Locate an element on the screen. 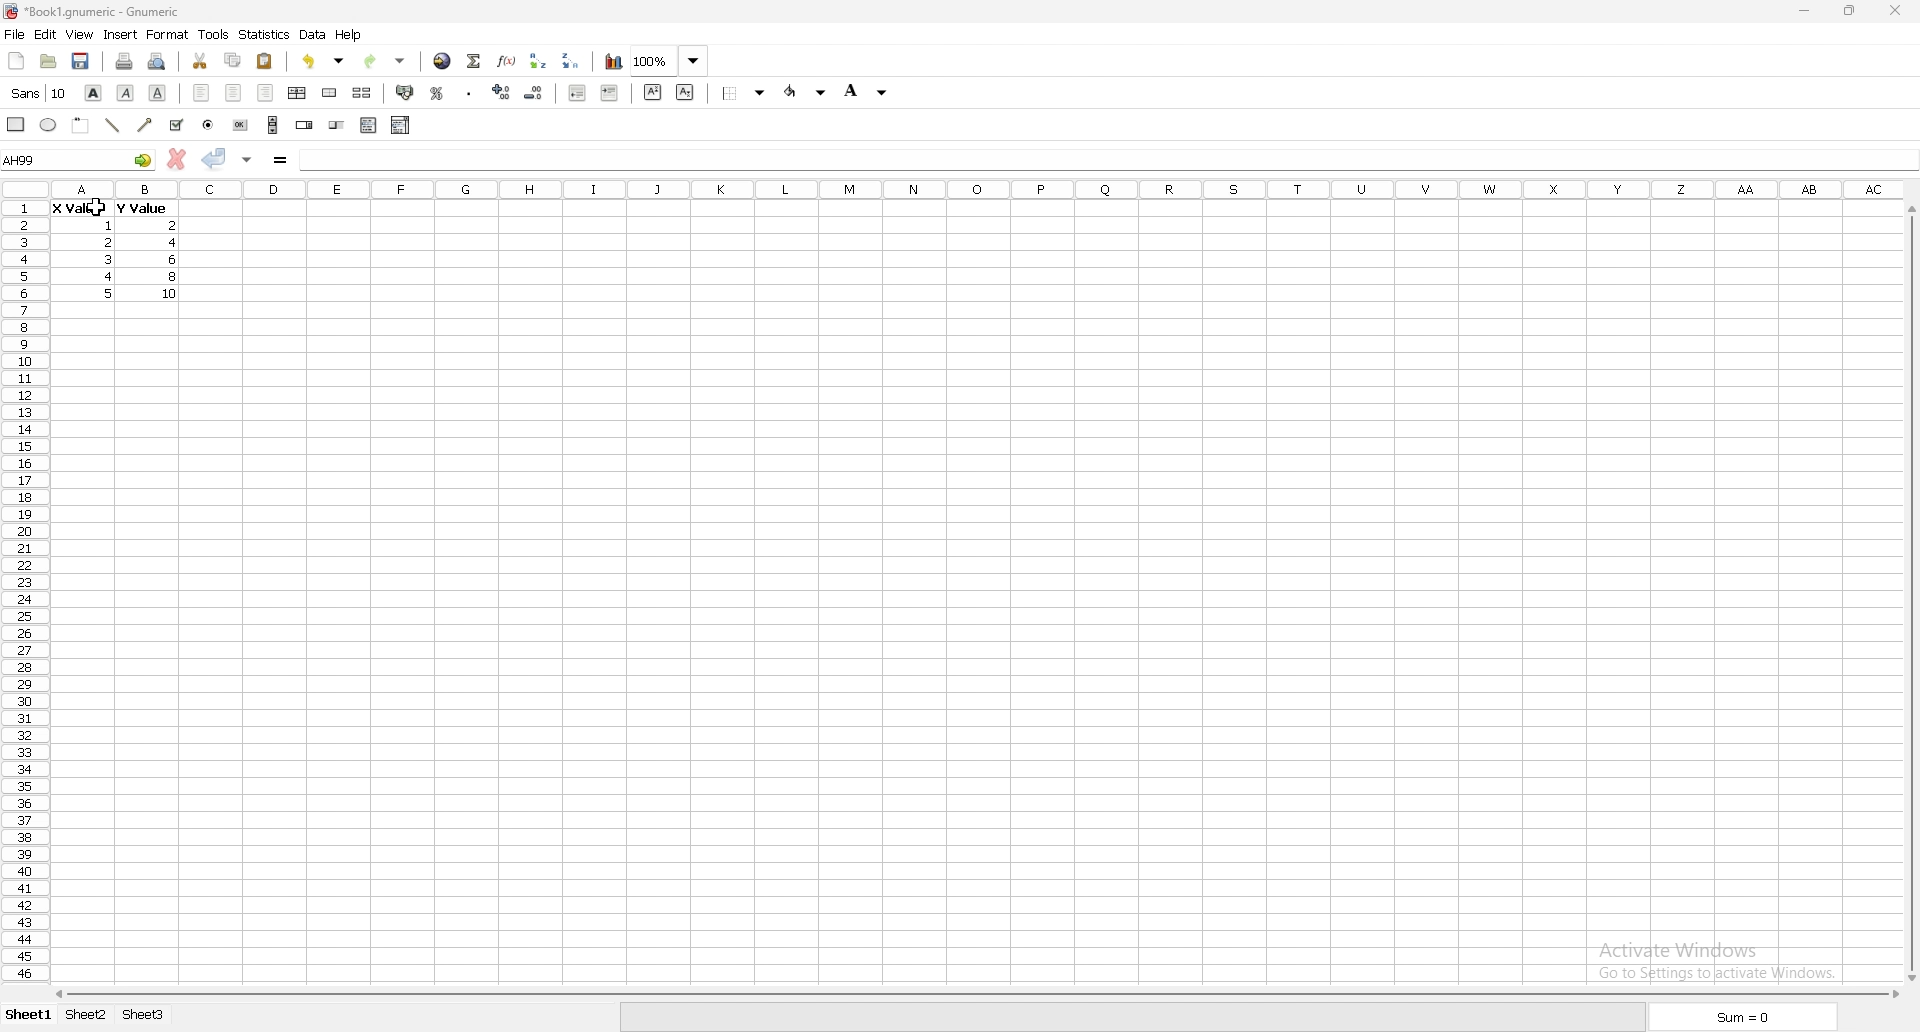 This screenshot has height=1032, width=1920. left align is located at coordinates (201, 91).